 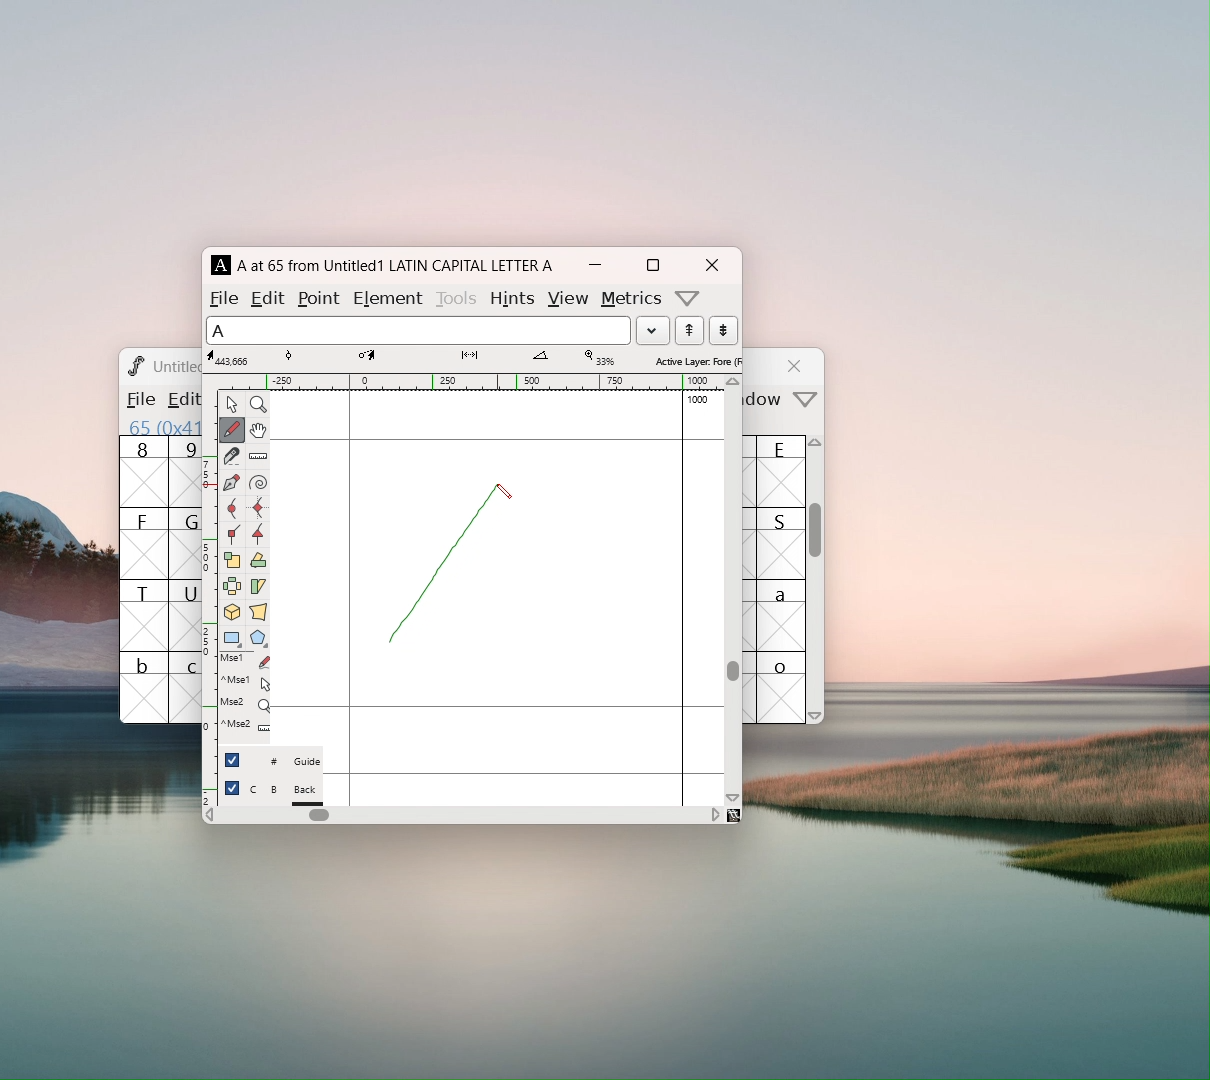 What do you see at coordinates (209, 596) in the screenshot?
I see `vertical ruler` at bounding box center [209, 596].